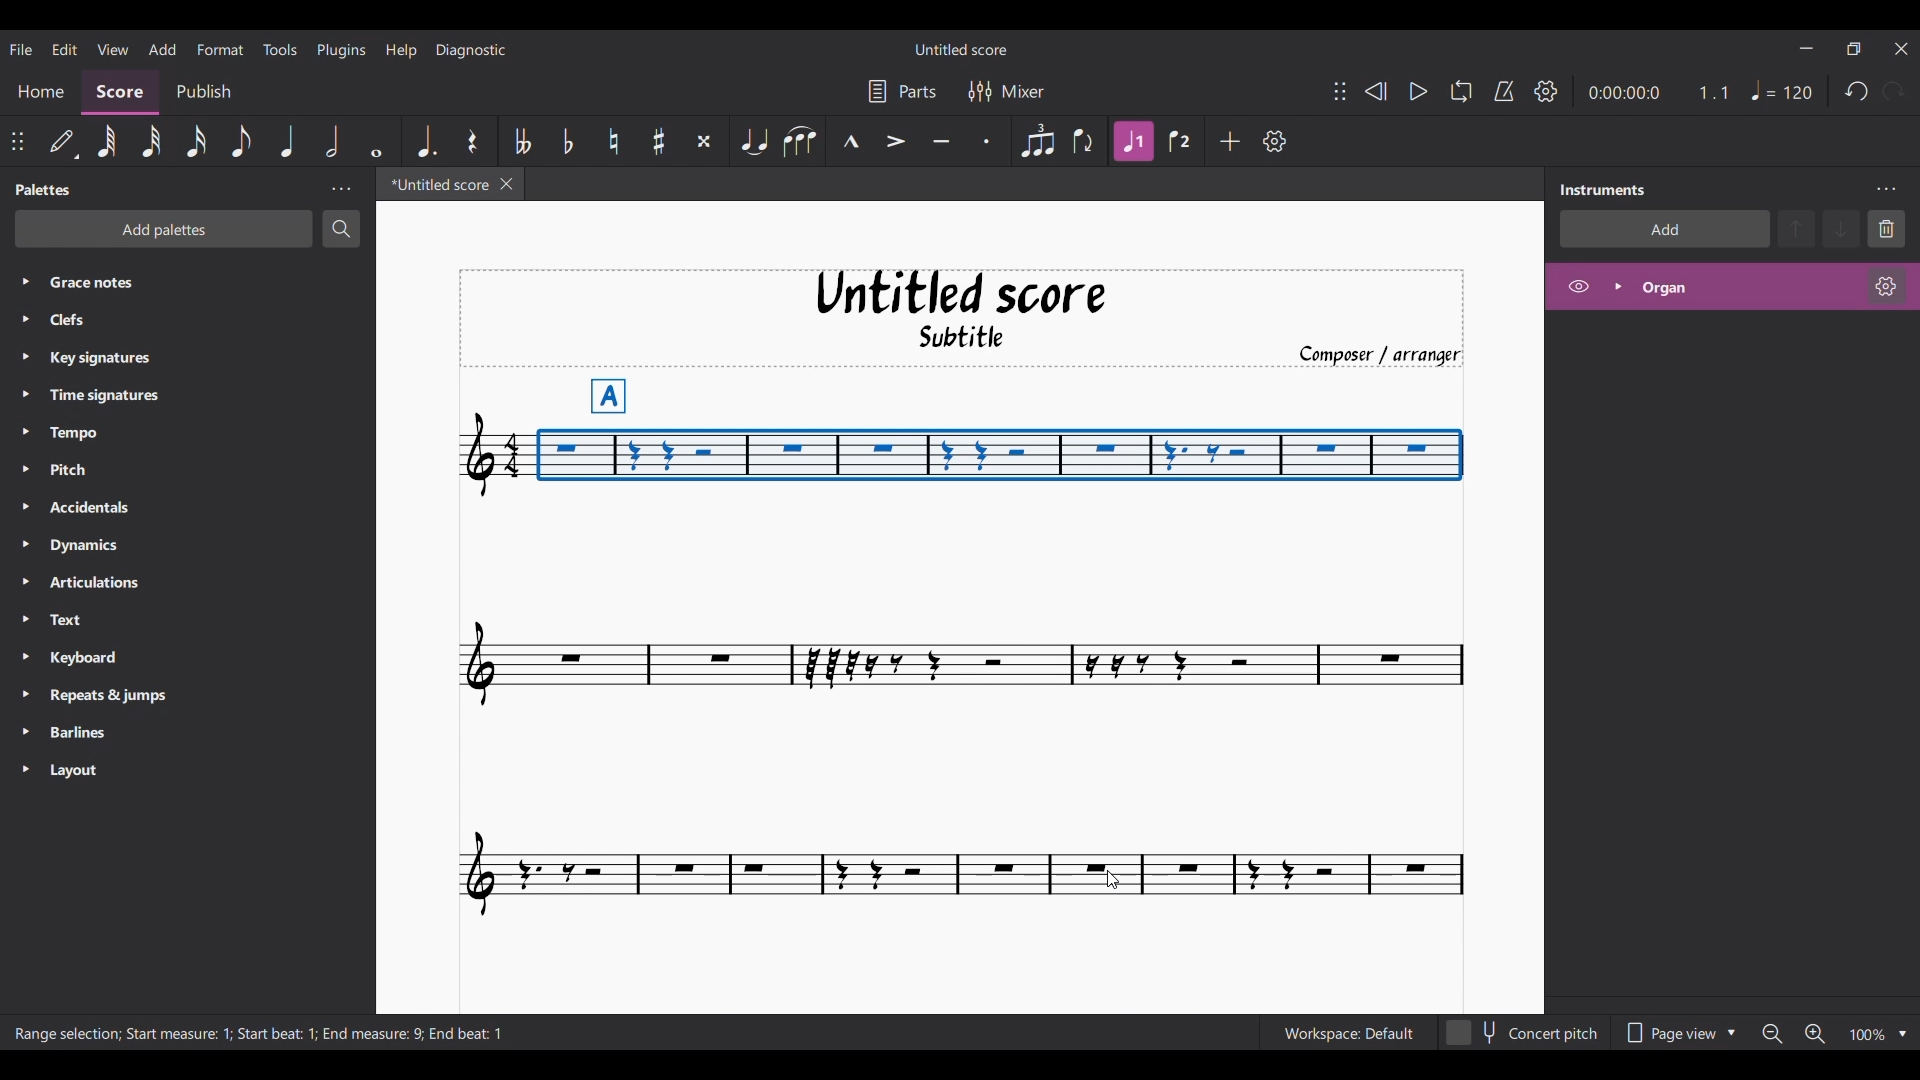 The height and width of the screenshot is (1080, 1920). Describe the element at coordinates (1887, 229) in the screenshot. I see `Delete` at that location.